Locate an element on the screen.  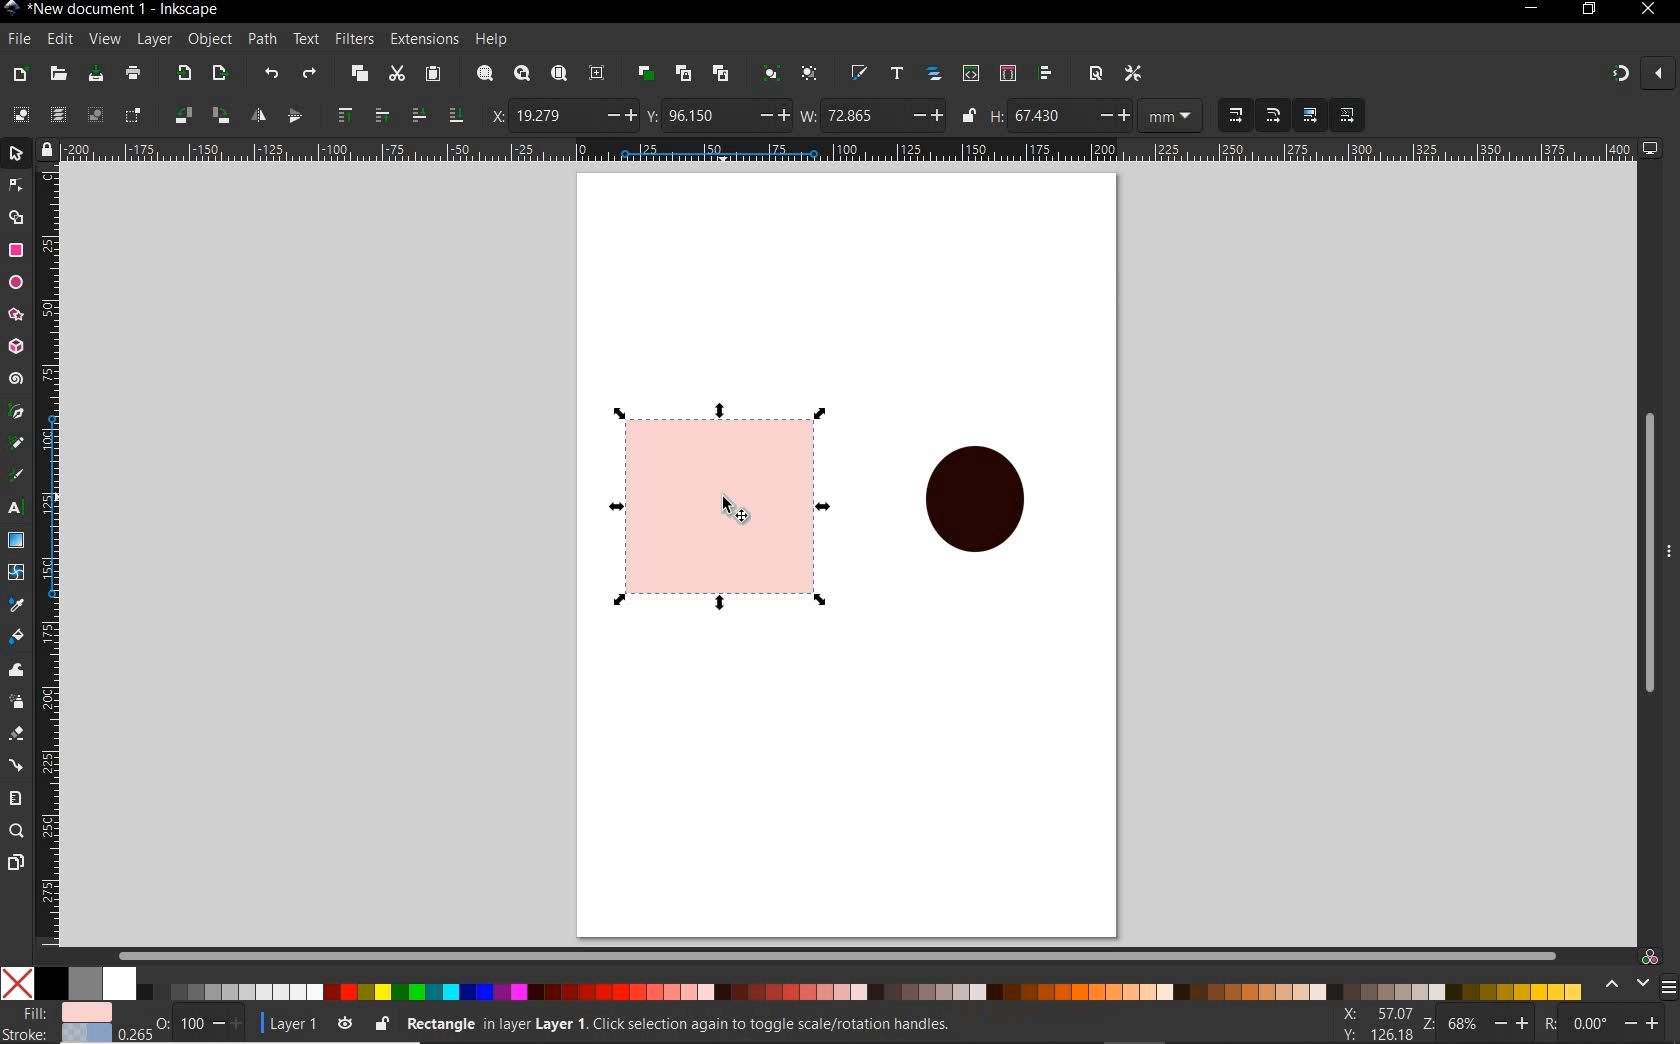
OPACITY is located at coordinates (181, 1028).